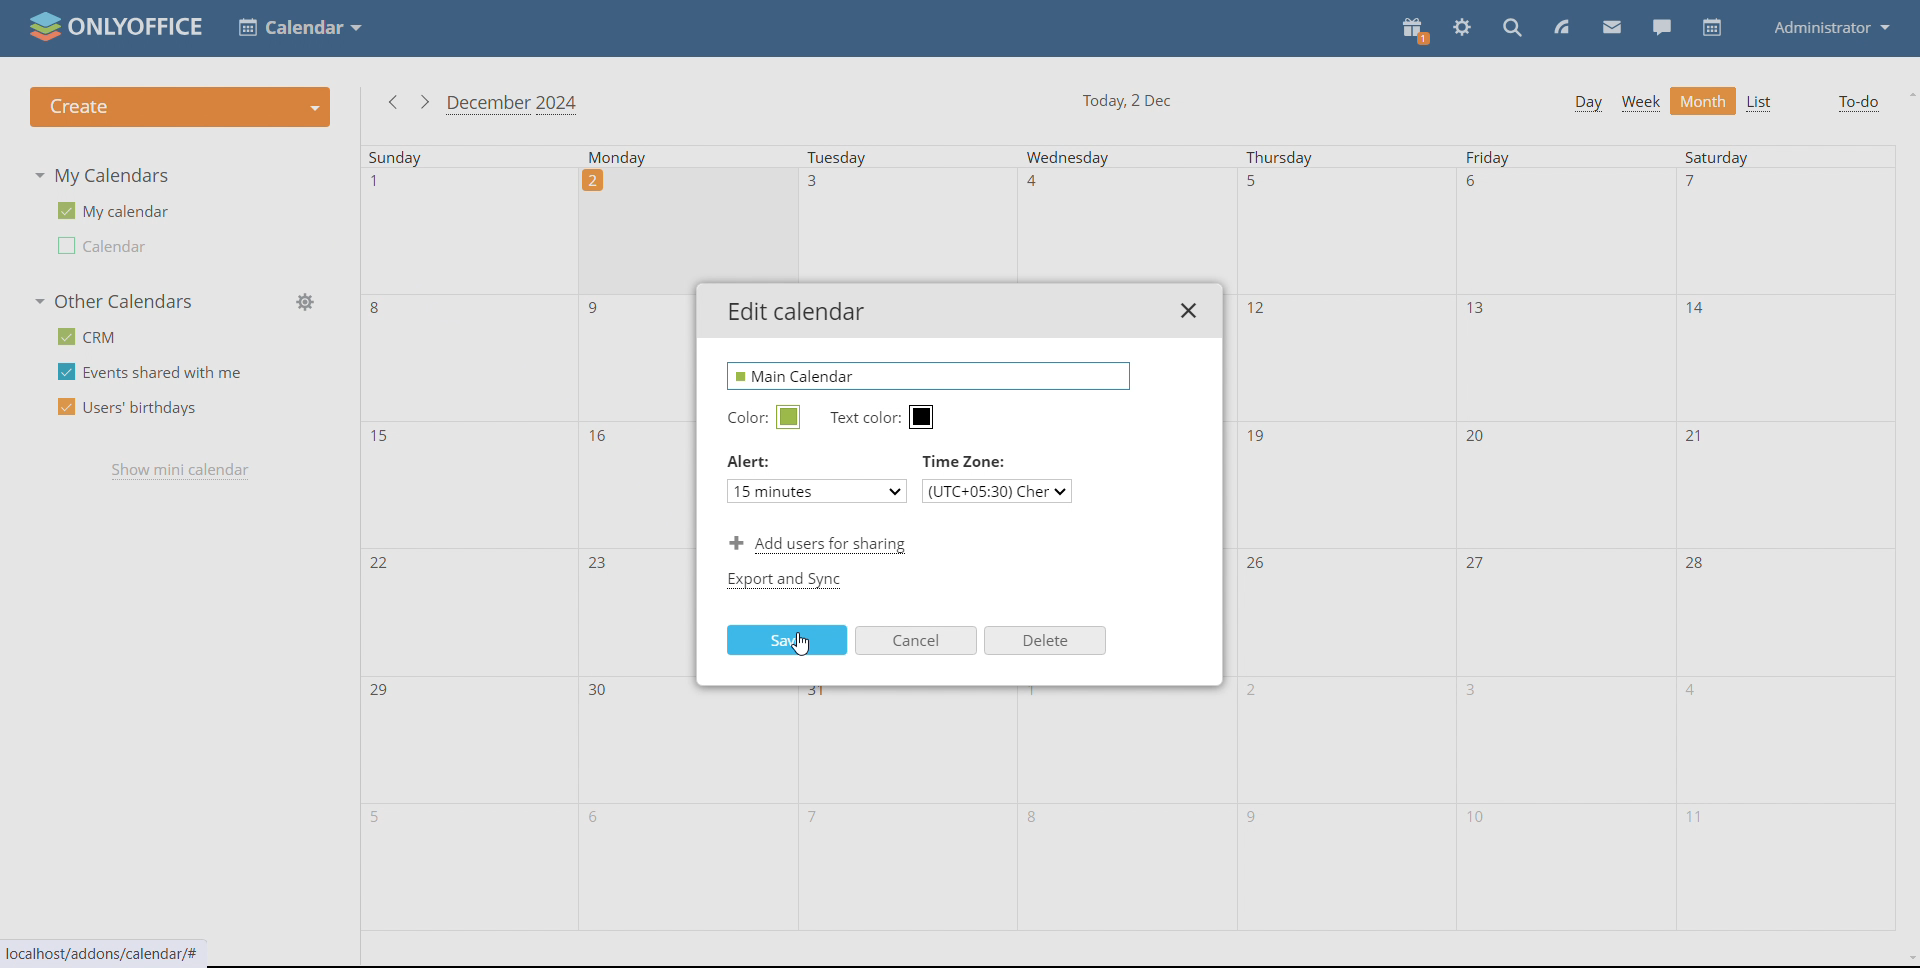  Describe the element at coordinates (1612, 30) in the screenshot. I see `mail` at that location.